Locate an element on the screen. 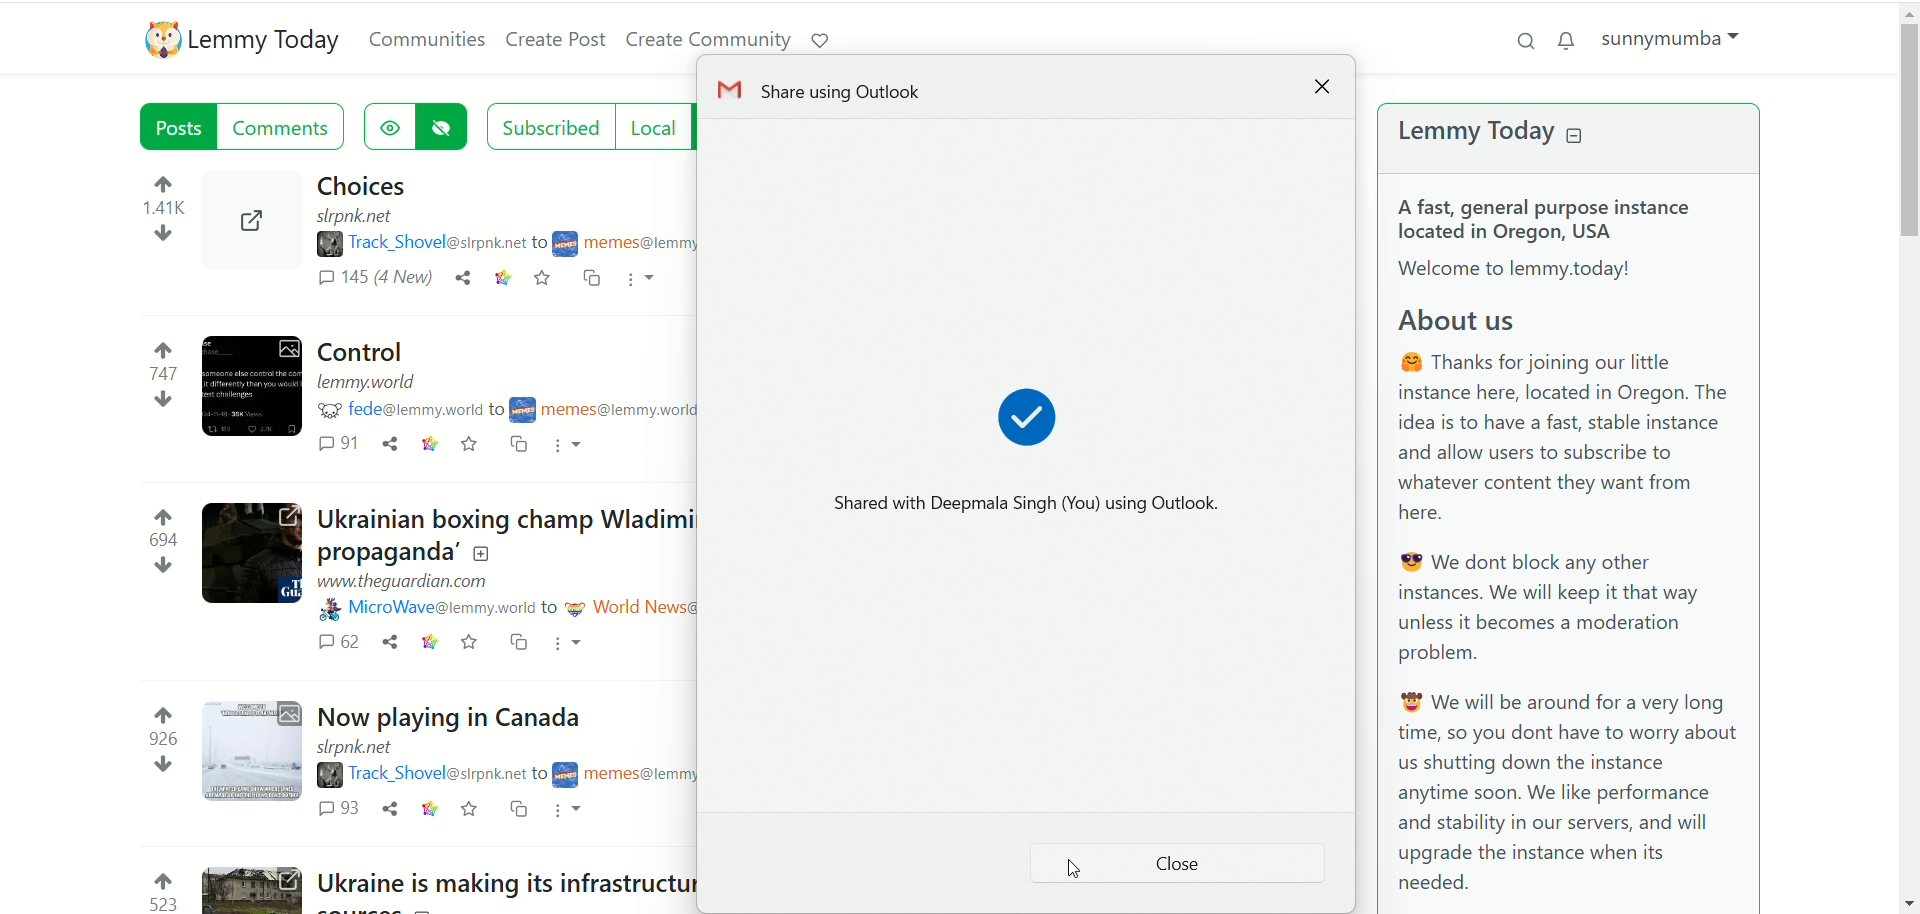 This screenshot has height=914, width=1920. cross post is located at coordinates (519, 642).